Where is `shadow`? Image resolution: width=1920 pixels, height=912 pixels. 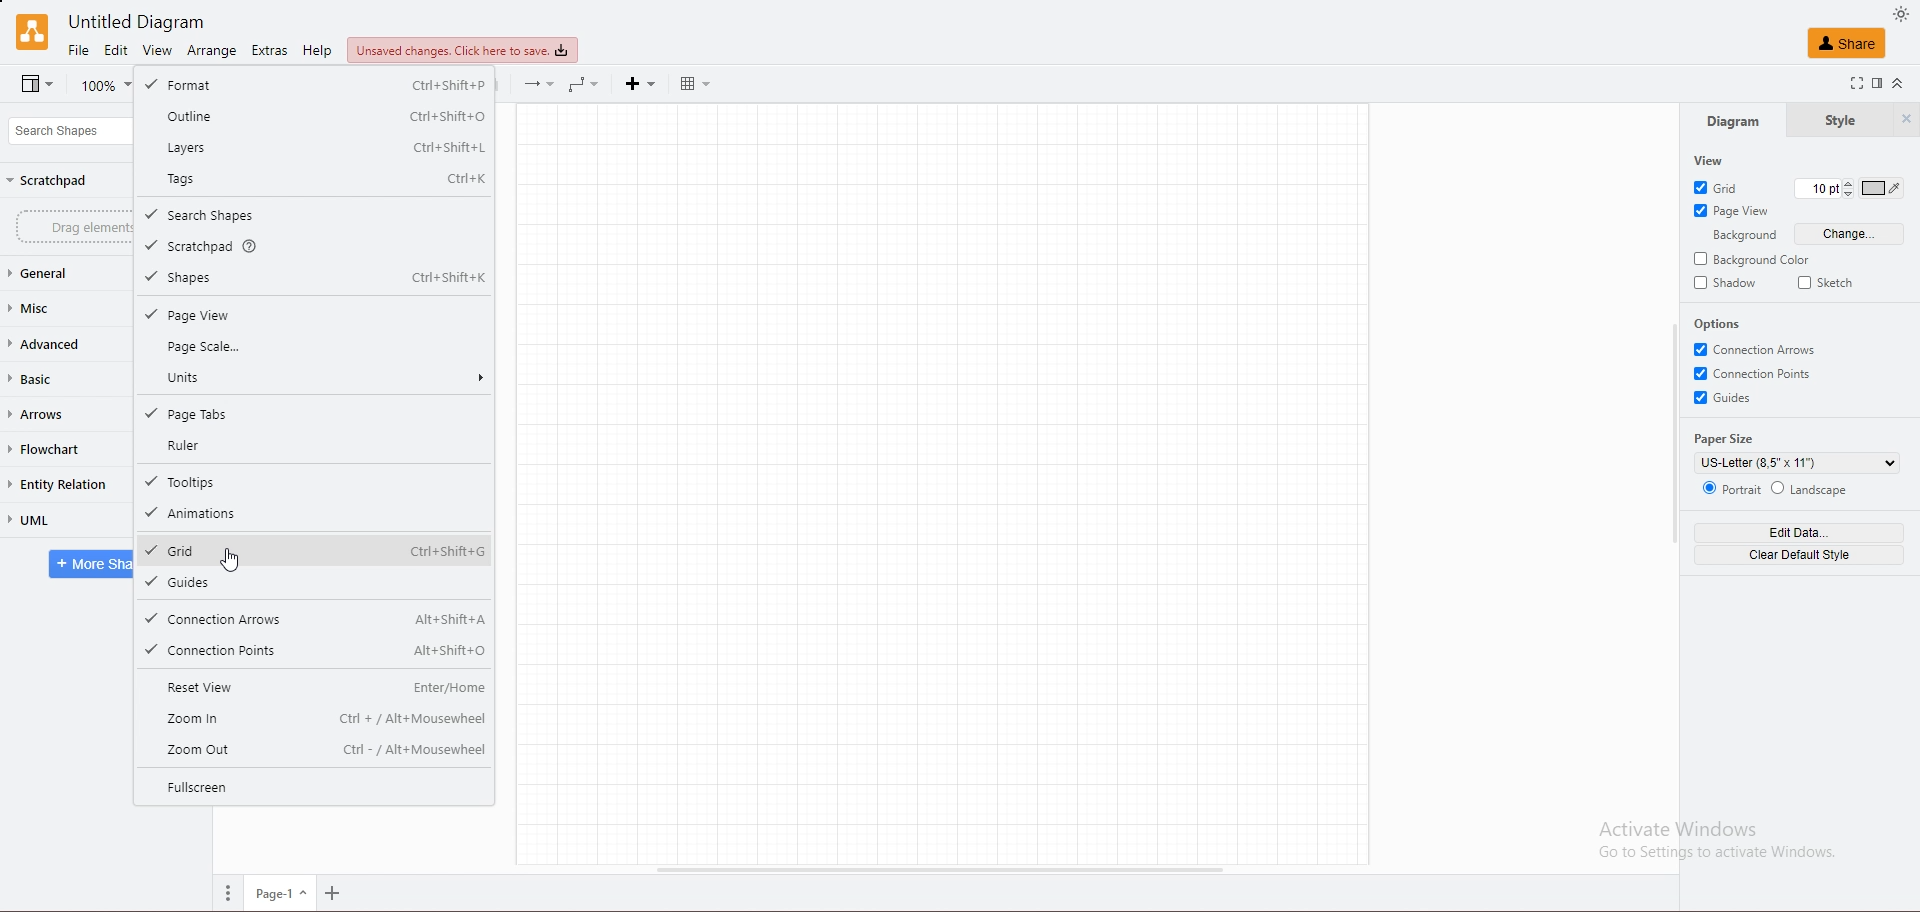 shadow is located at coordinates (1727, 282).